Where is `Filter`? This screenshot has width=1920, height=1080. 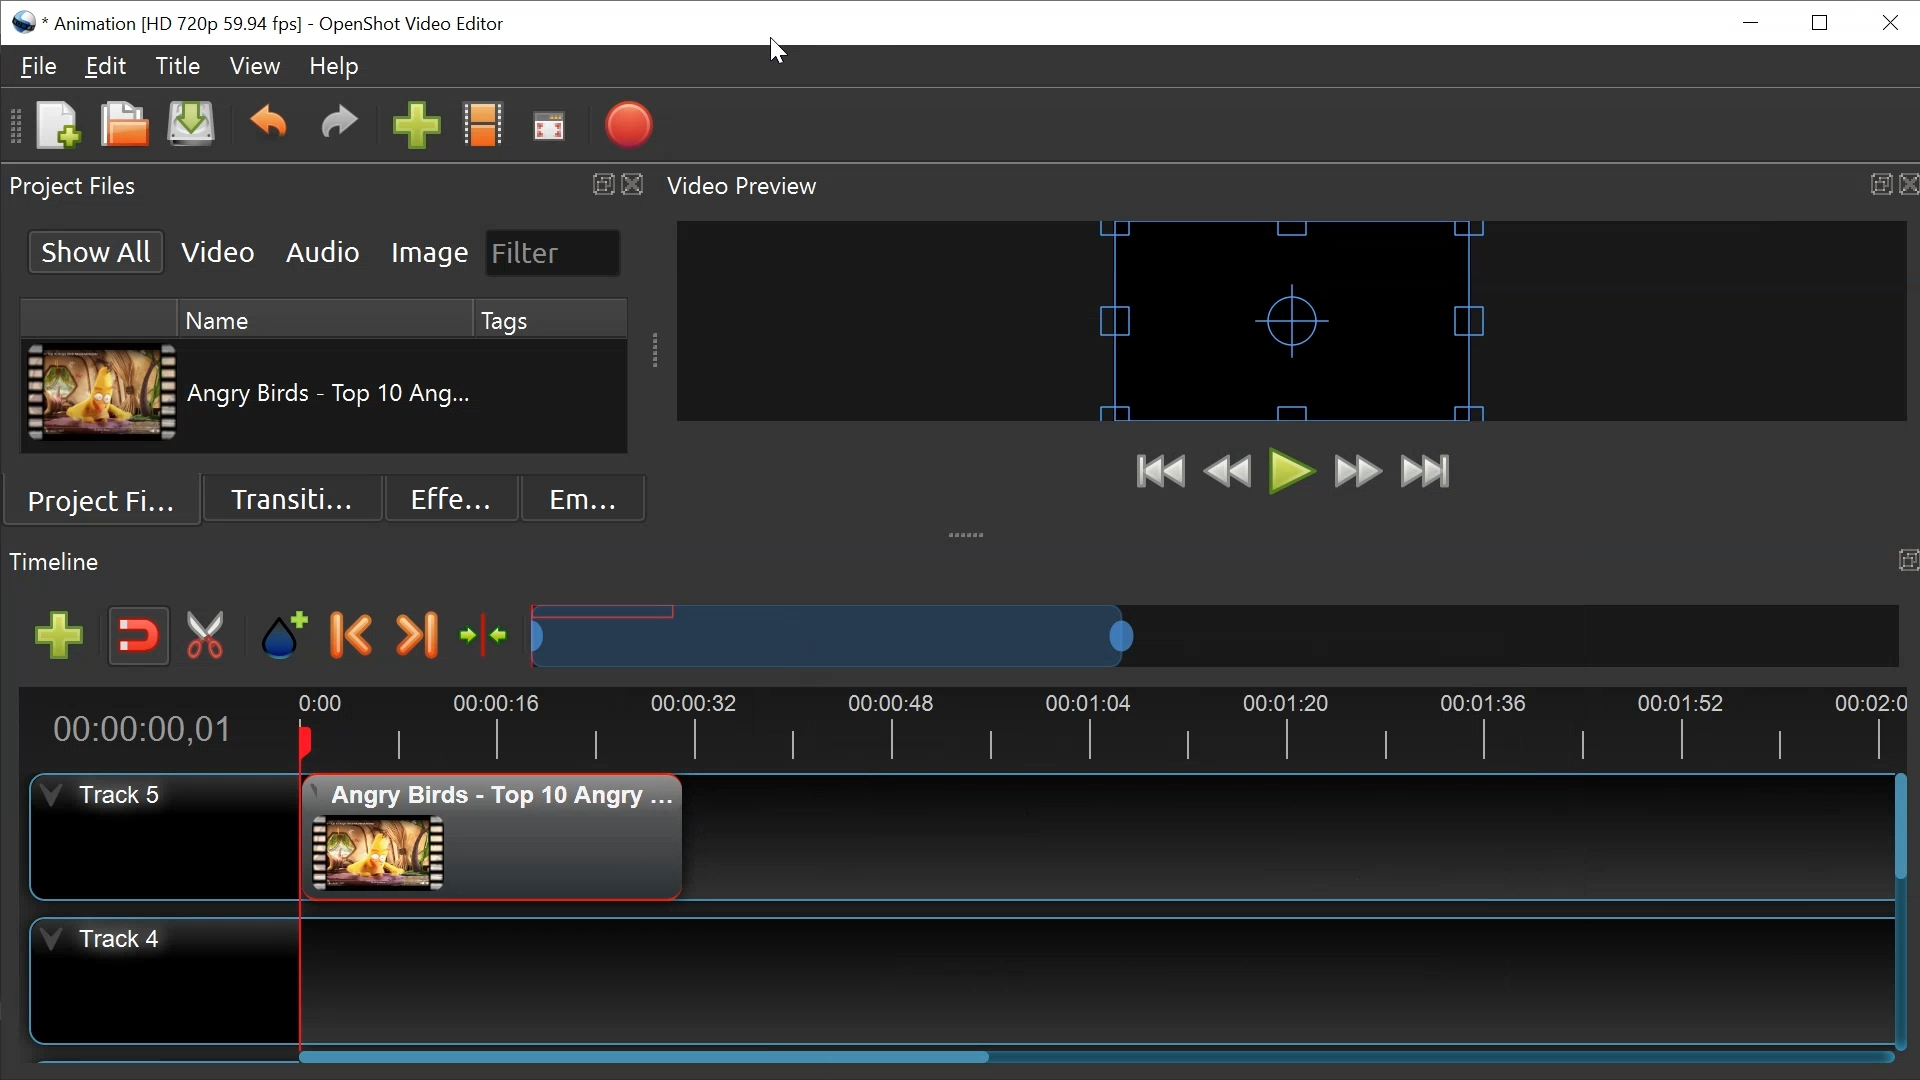
Filter is located at coordinates (550, 252).